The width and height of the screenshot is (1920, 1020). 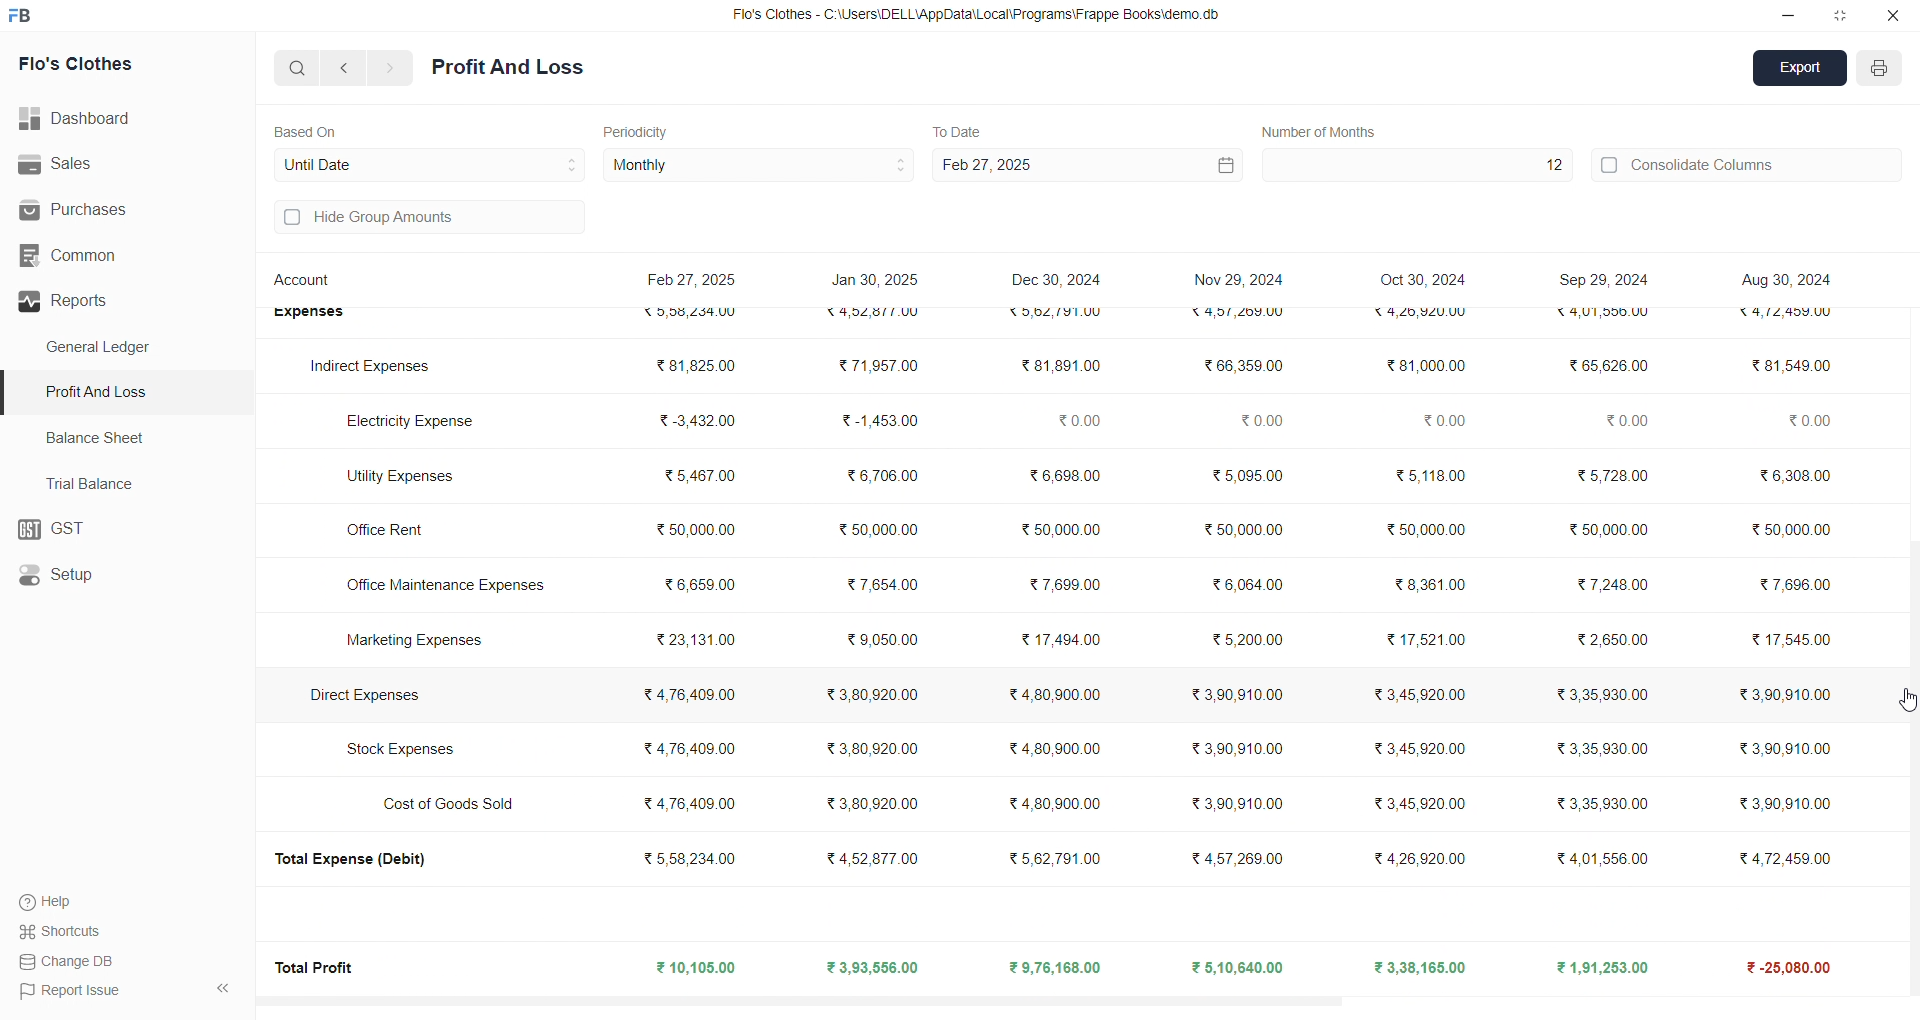 I want to click on ₹4,26,920.00, so click(x=1420, y=856).